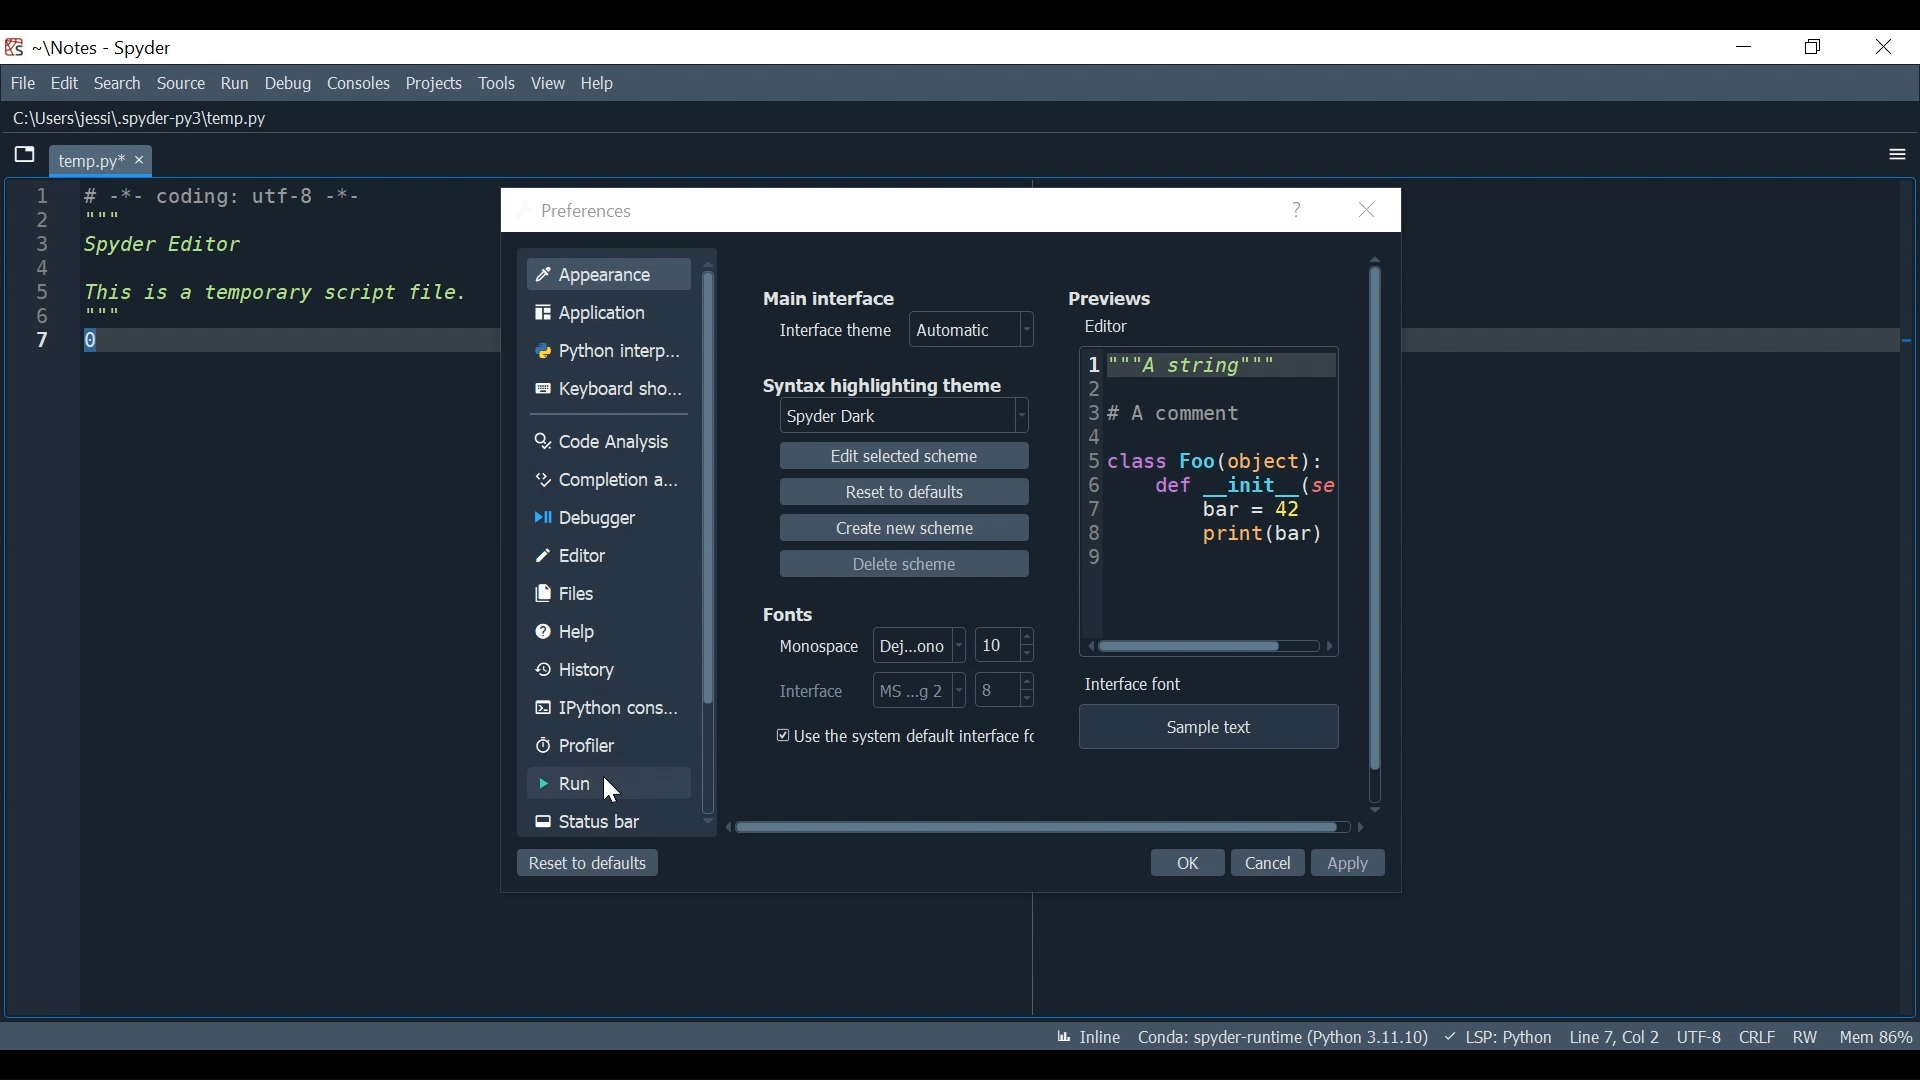  Describe the element at coordinates (1002, 644) in the screenshot. I see `Select Monospace Font Size` at that location.